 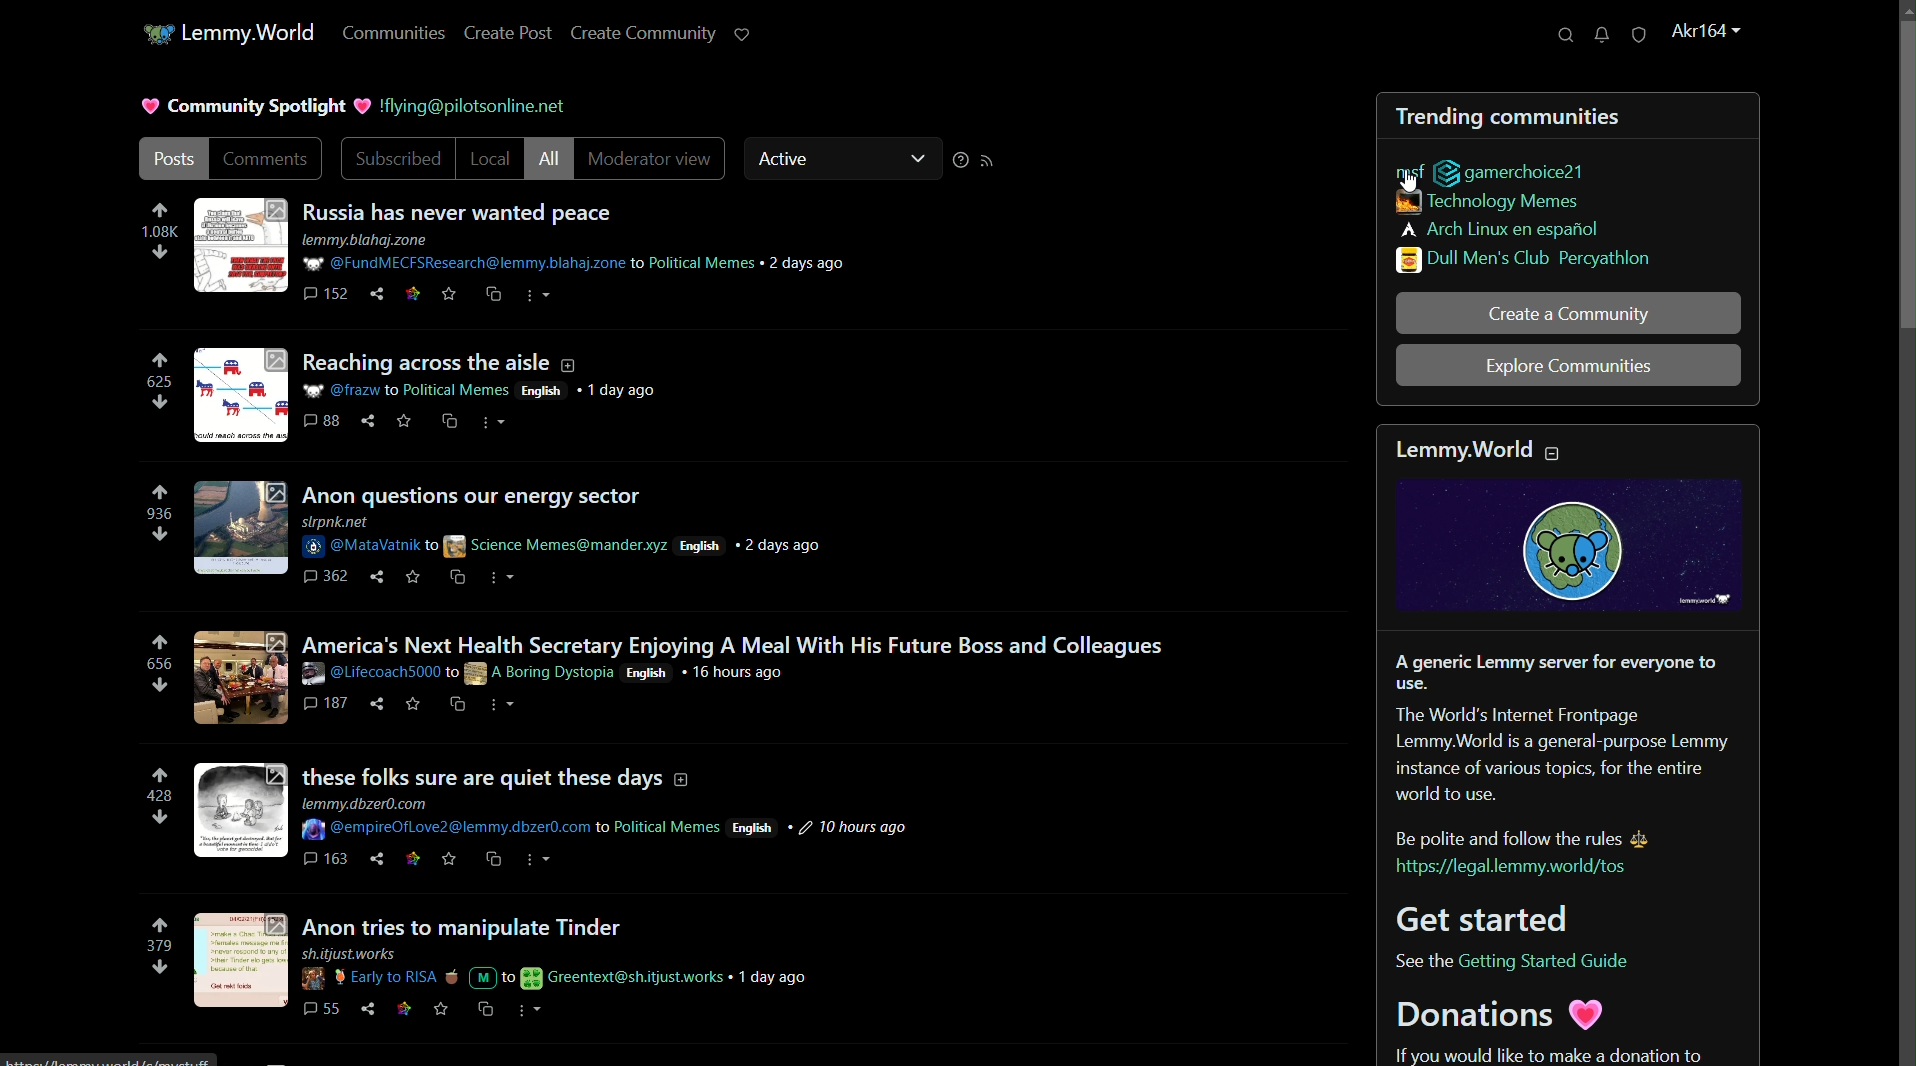 What do you see at coordinates (155, 515) in the screenshot?
I see `number of votes` at bounding box center [155, 515].